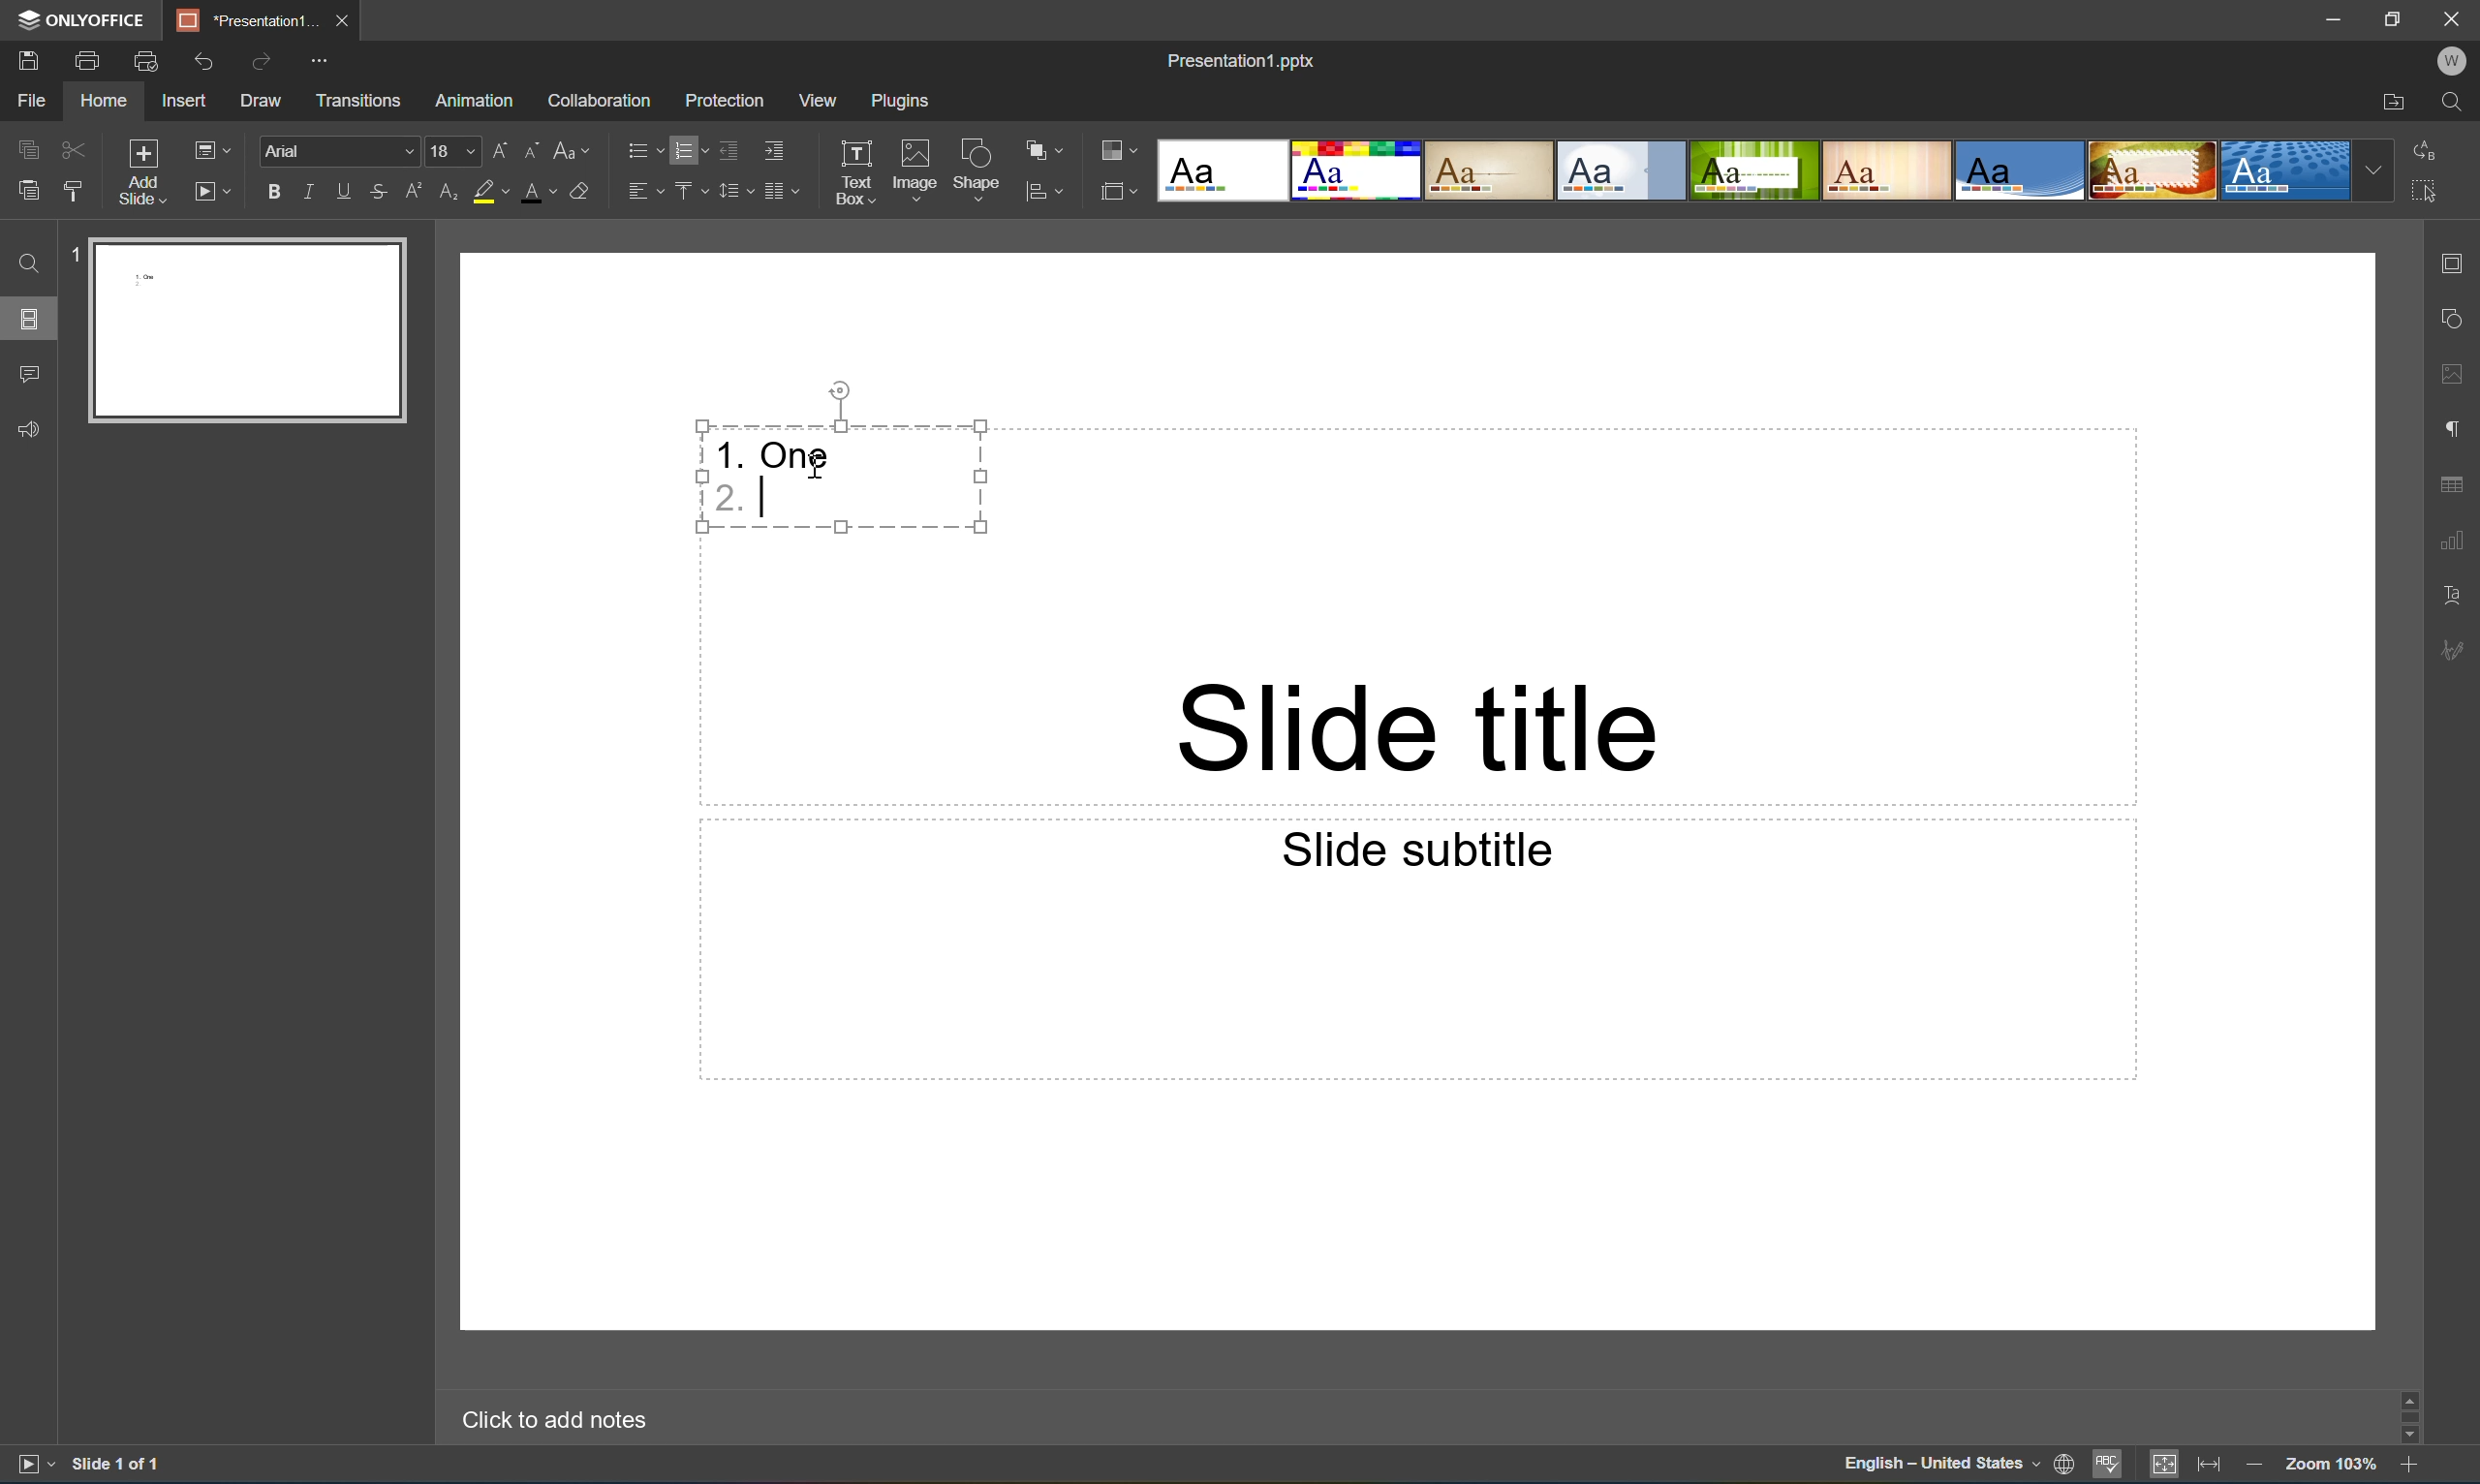 Image resolution: width=2480 pixels, height=1484 pixels. What do you see at coordinates (537, 195) in the screenshot?
I see `Font color` at bounding box center [537, 195].